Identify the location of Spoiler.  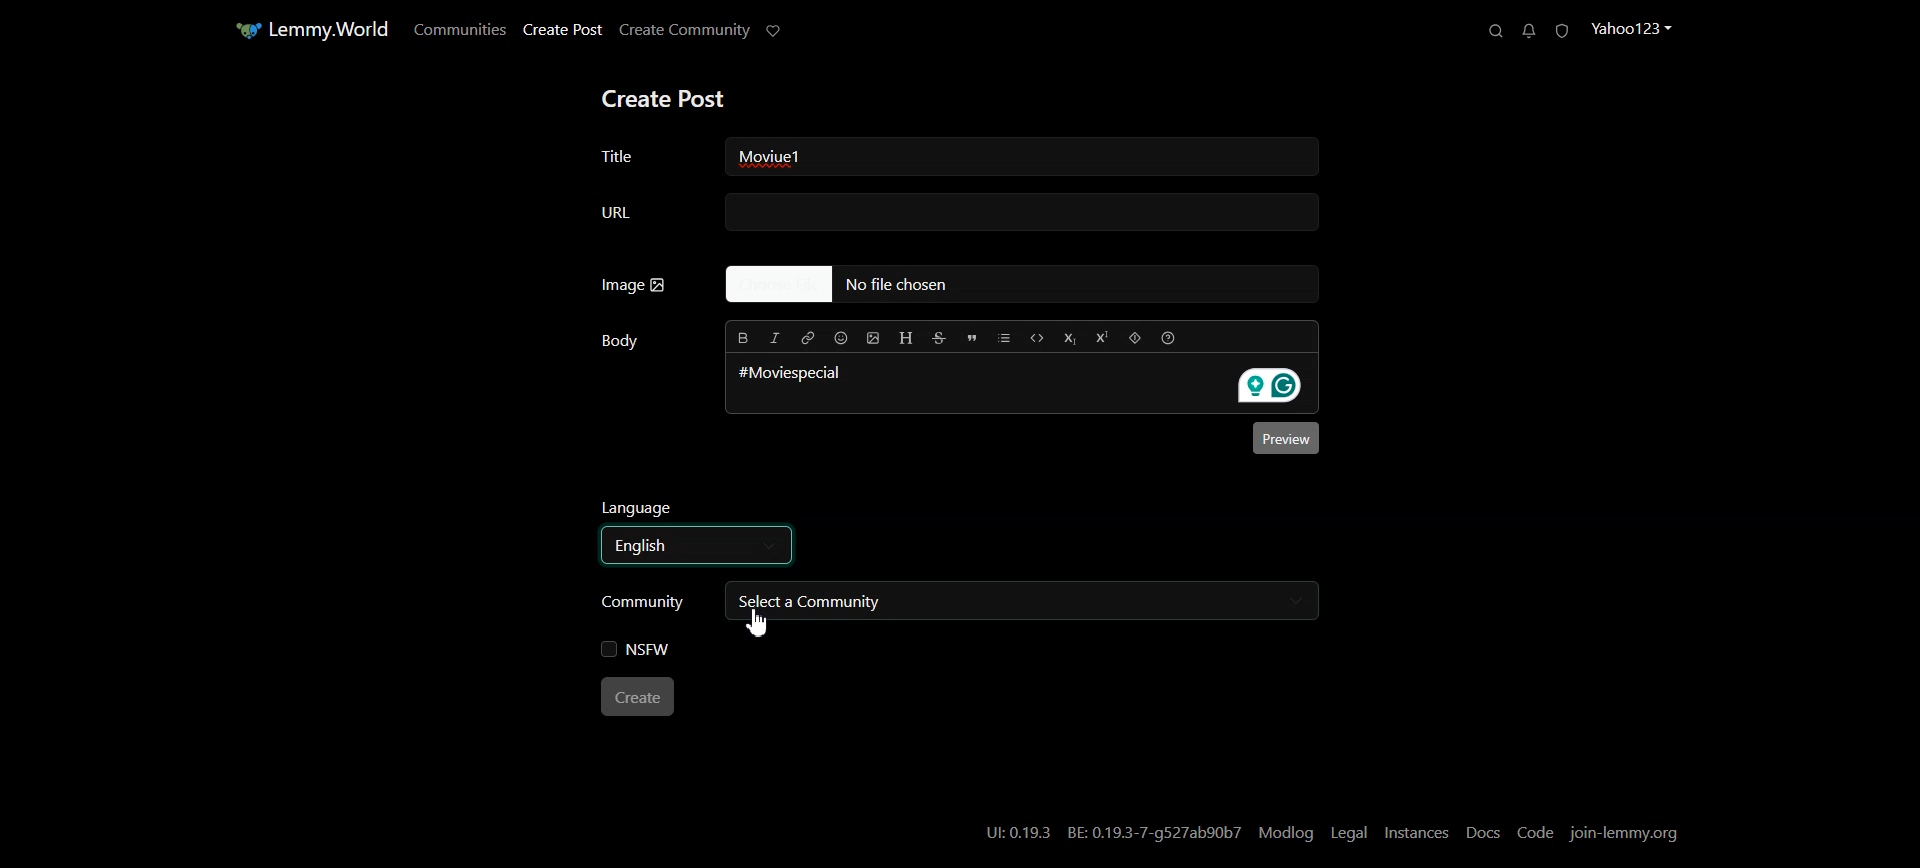
(1135, 337).